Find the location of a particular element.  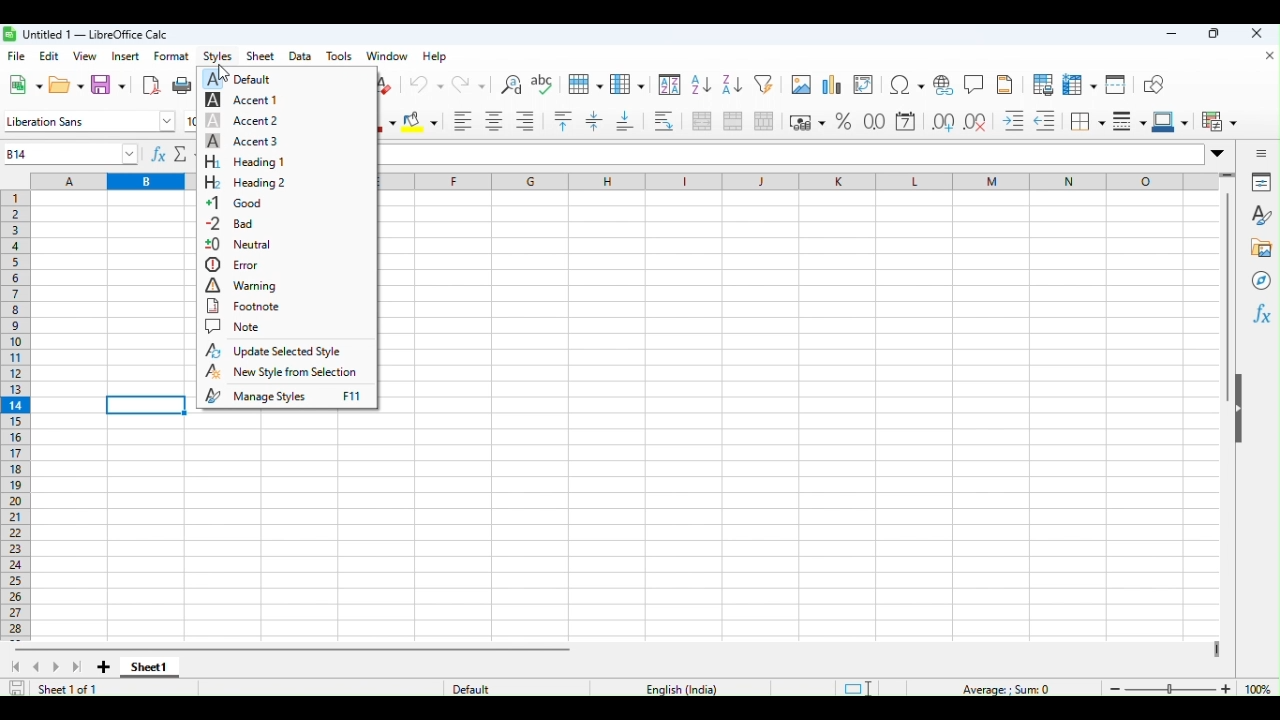

a is located at coordinates (62, 180).